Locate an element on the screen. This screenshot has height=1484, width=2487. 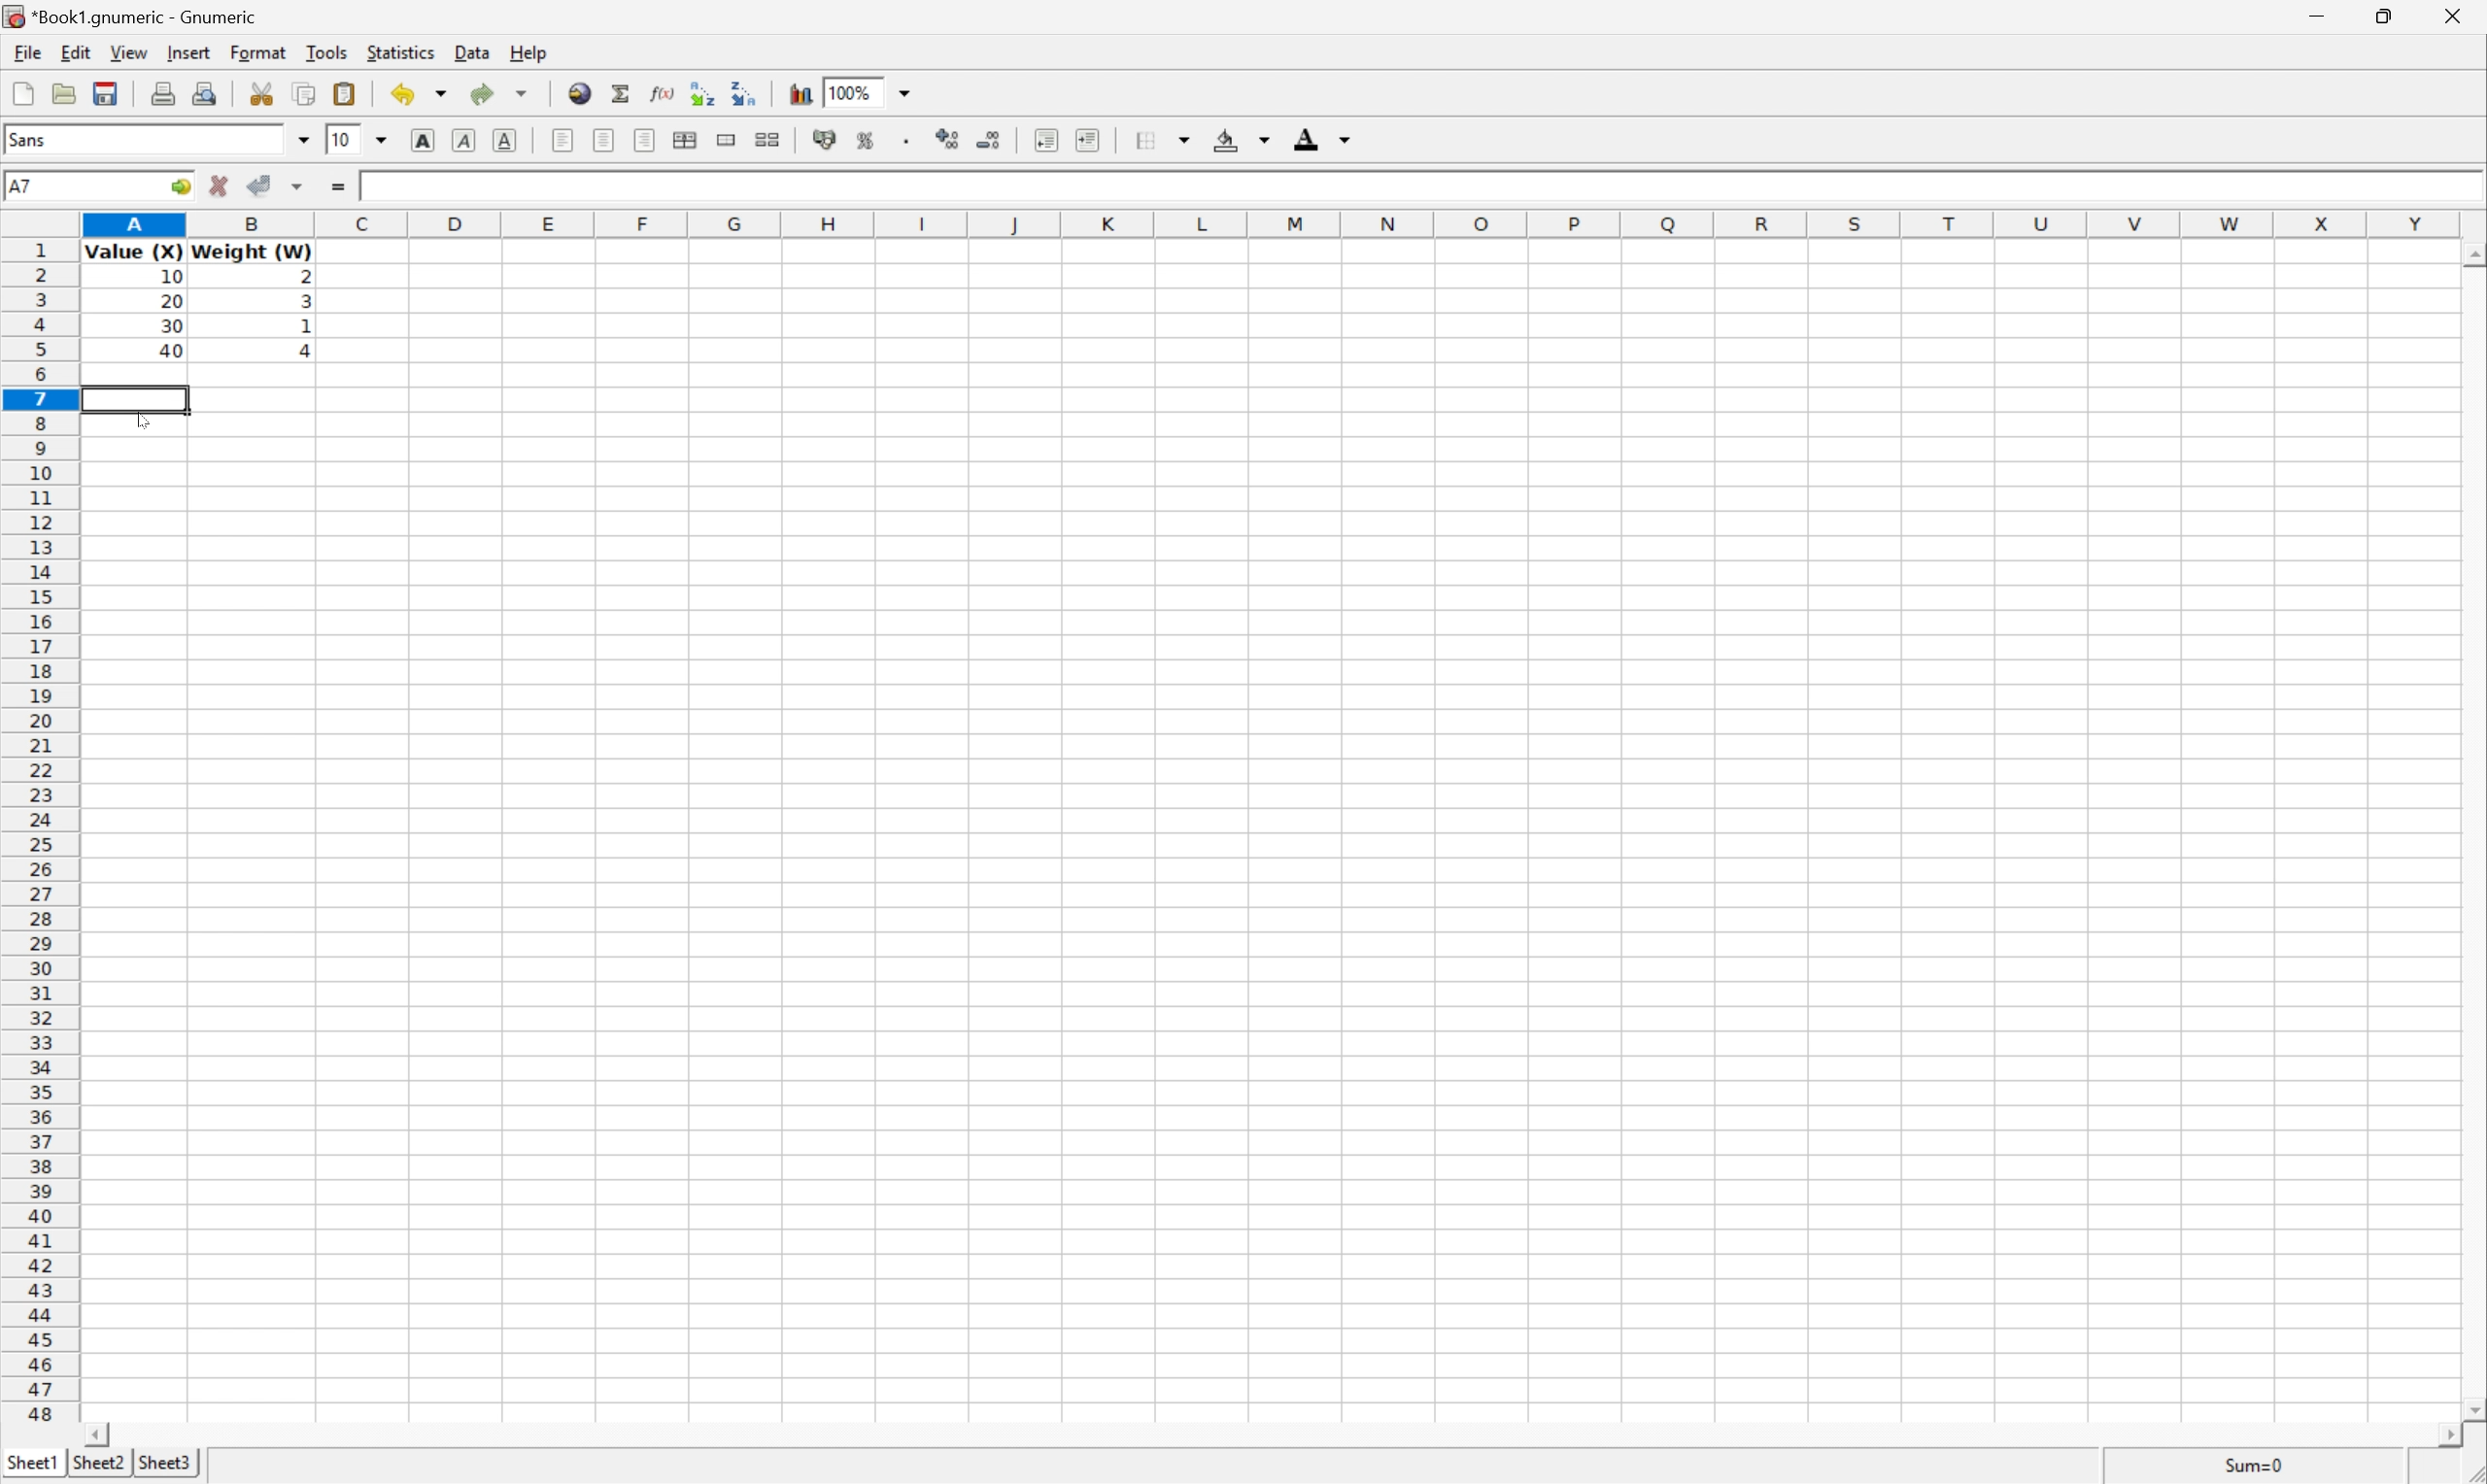
Enter formula is located at coordinates (334, 187).